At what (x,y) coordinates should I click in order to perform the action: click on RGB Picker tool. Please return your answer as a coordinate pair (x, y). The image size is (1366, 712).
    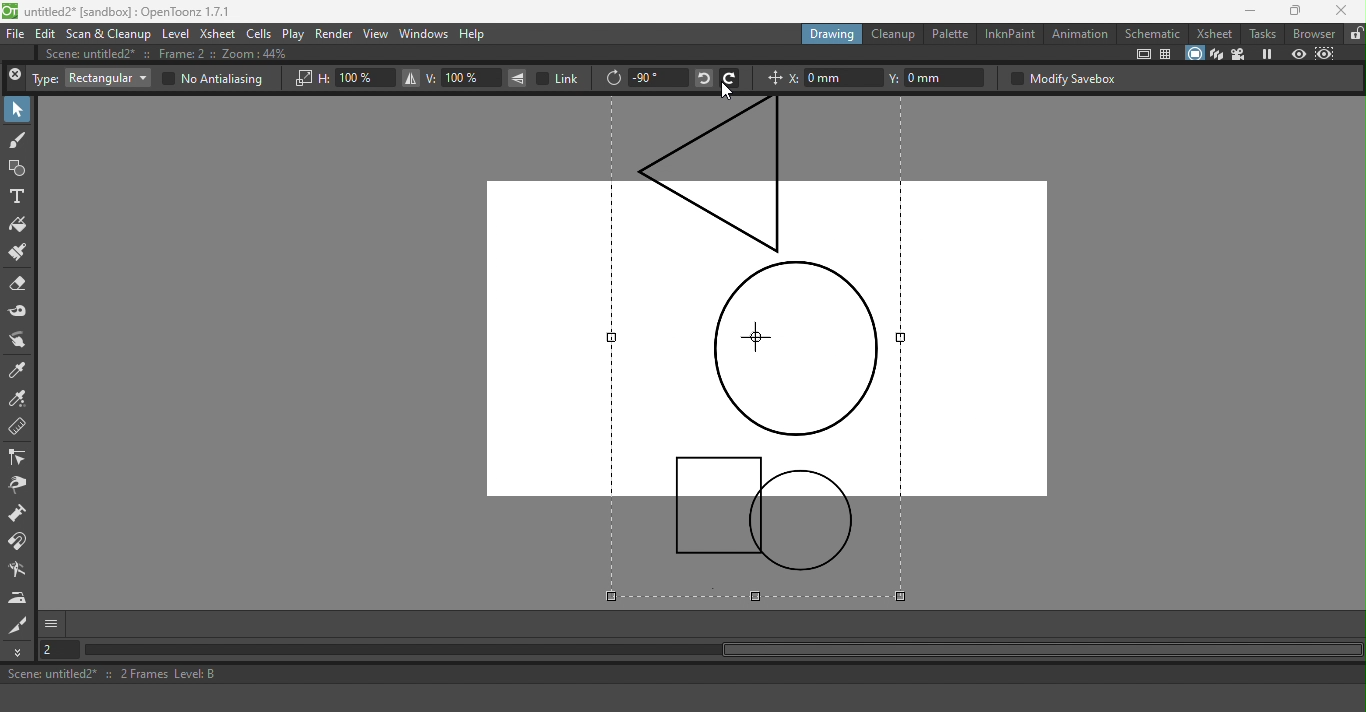
    Looking at the image, I should click on (19, 400).